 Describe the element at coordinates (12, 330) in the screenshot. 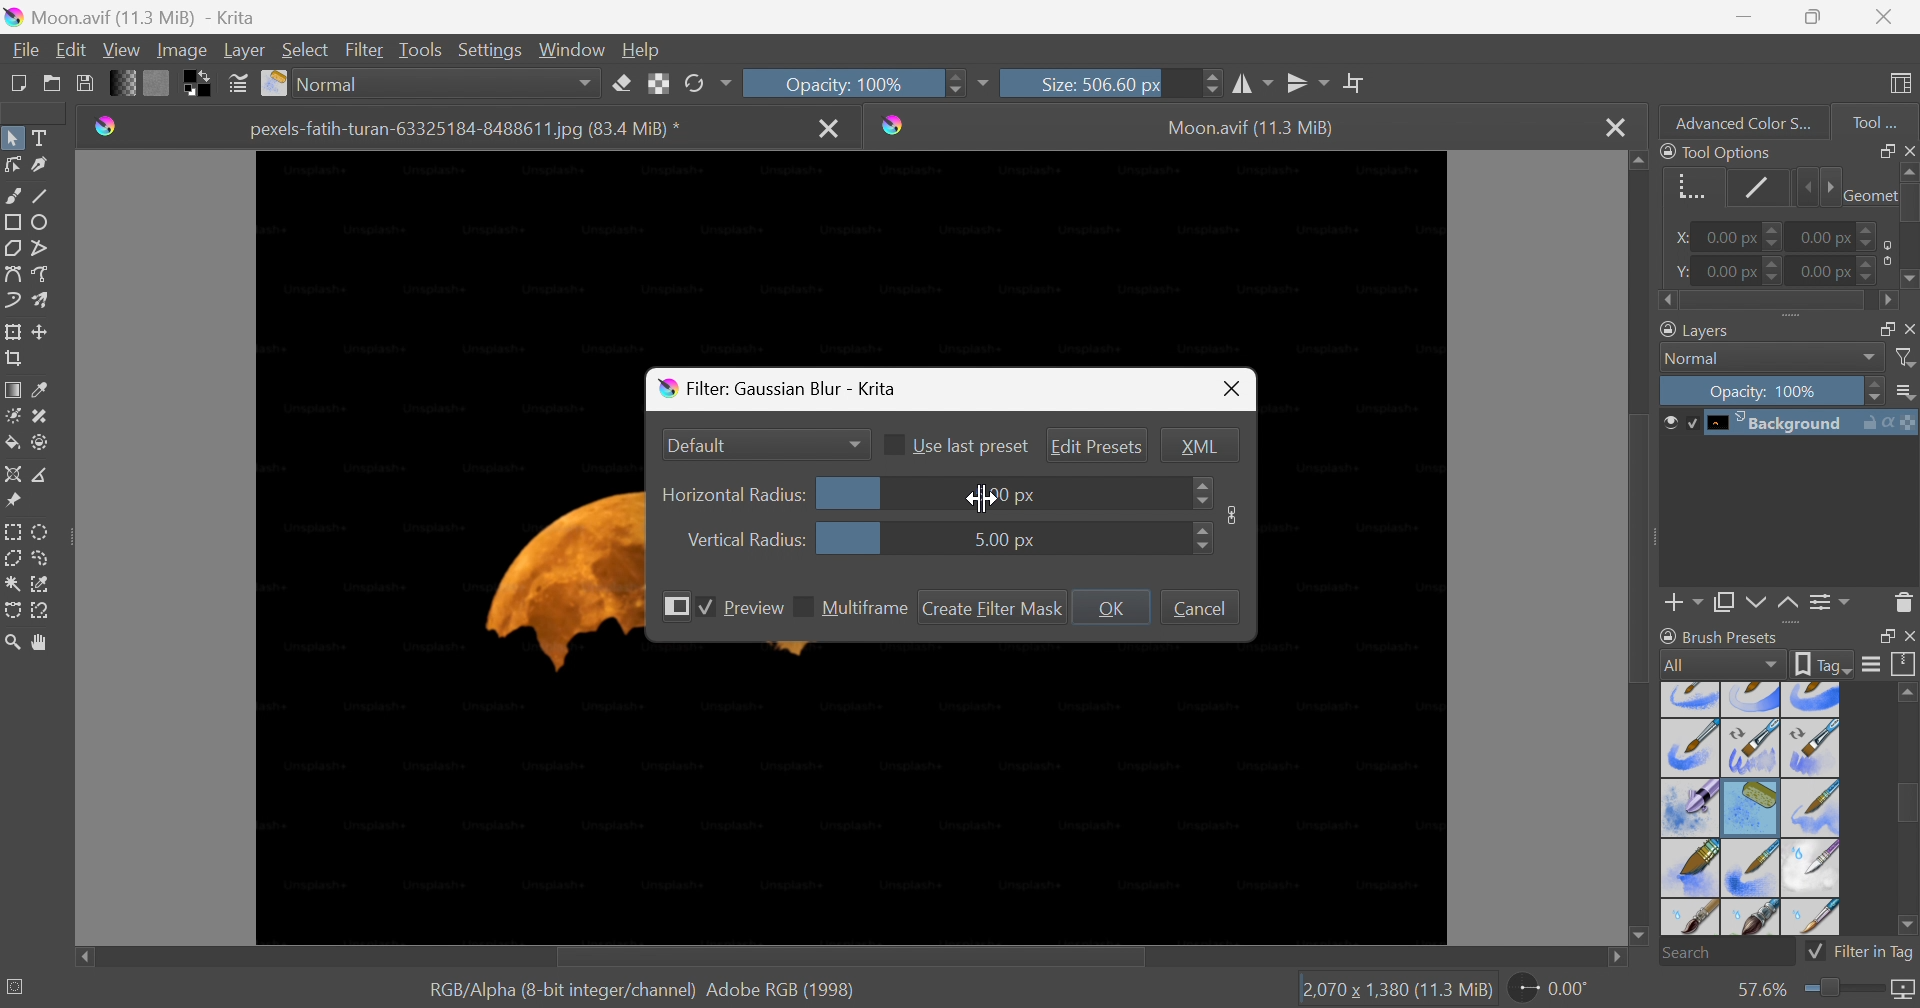

I see `Transform a layer or a selection` at that location.